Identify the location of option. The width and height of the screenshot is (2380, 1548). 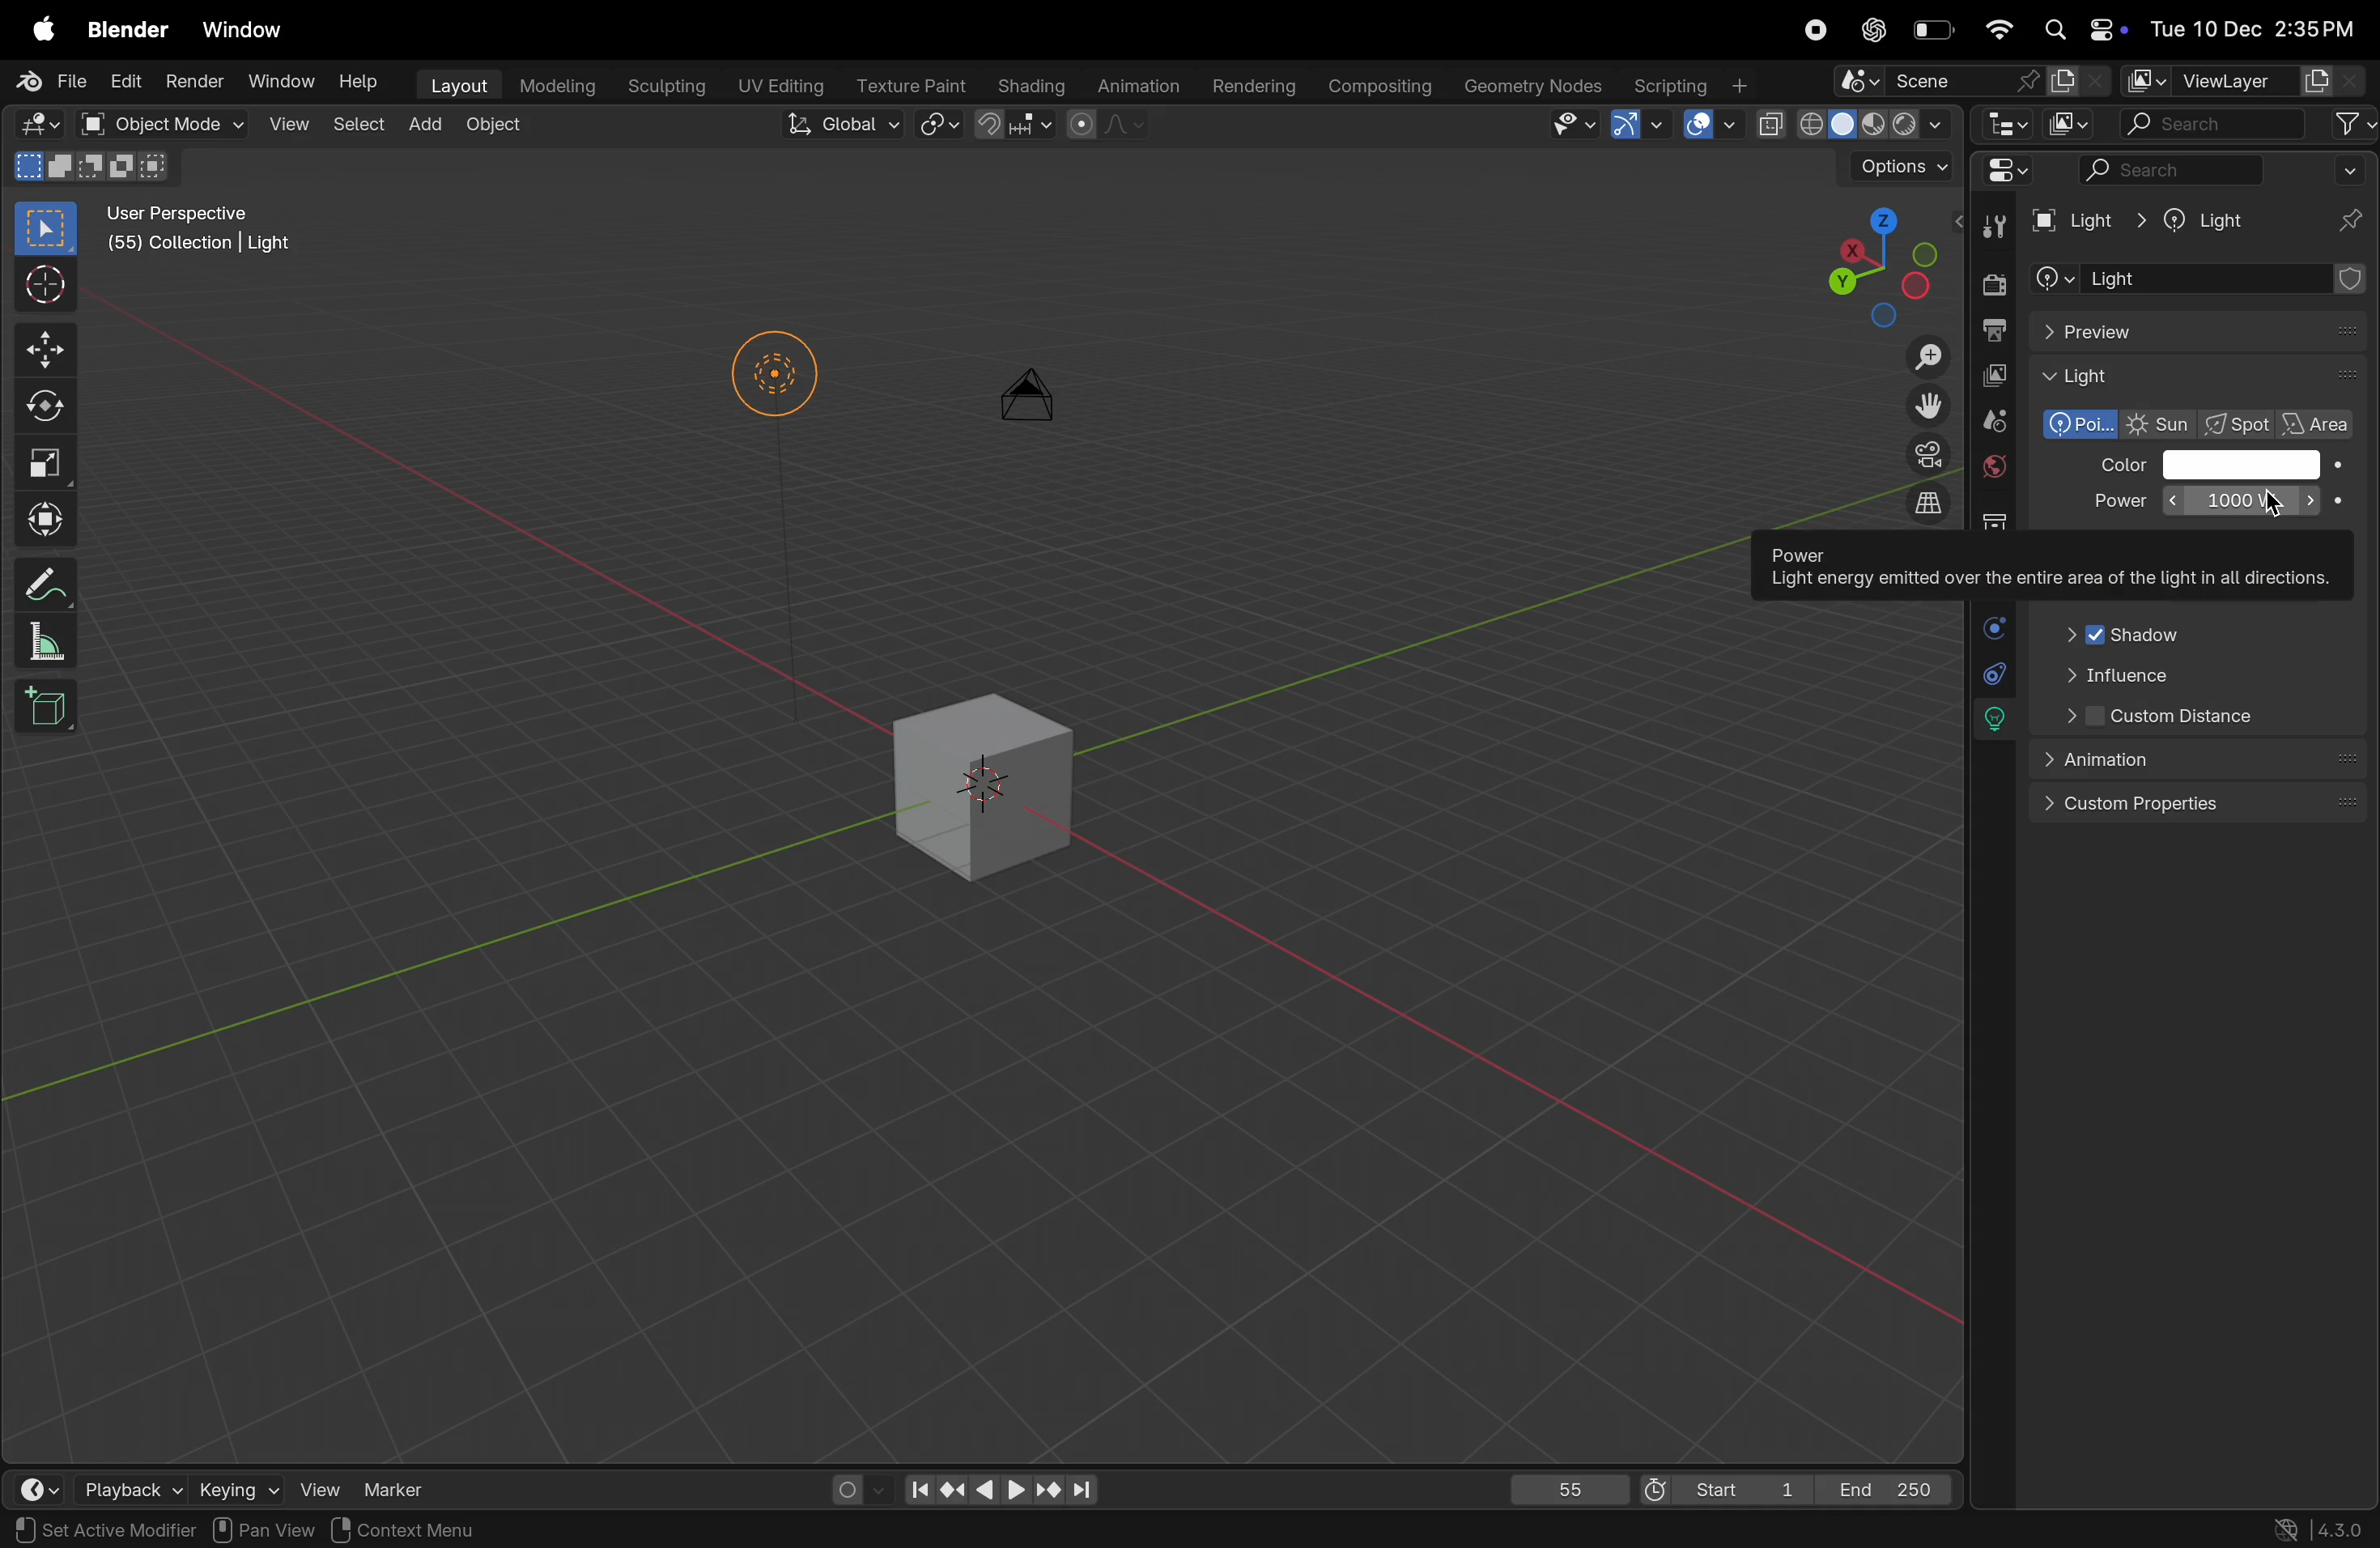
(1897, 166).